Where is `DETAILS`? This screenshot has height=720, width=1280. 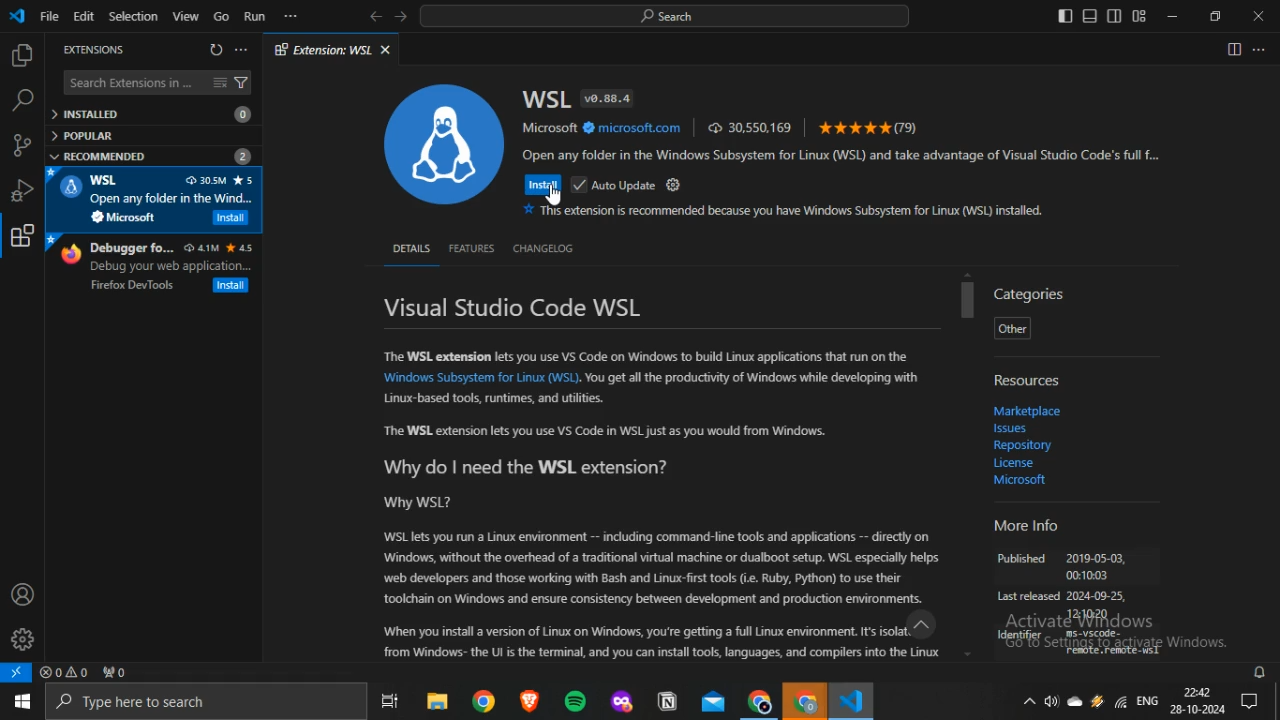
DETAILS is located at coordinates (410, 248).